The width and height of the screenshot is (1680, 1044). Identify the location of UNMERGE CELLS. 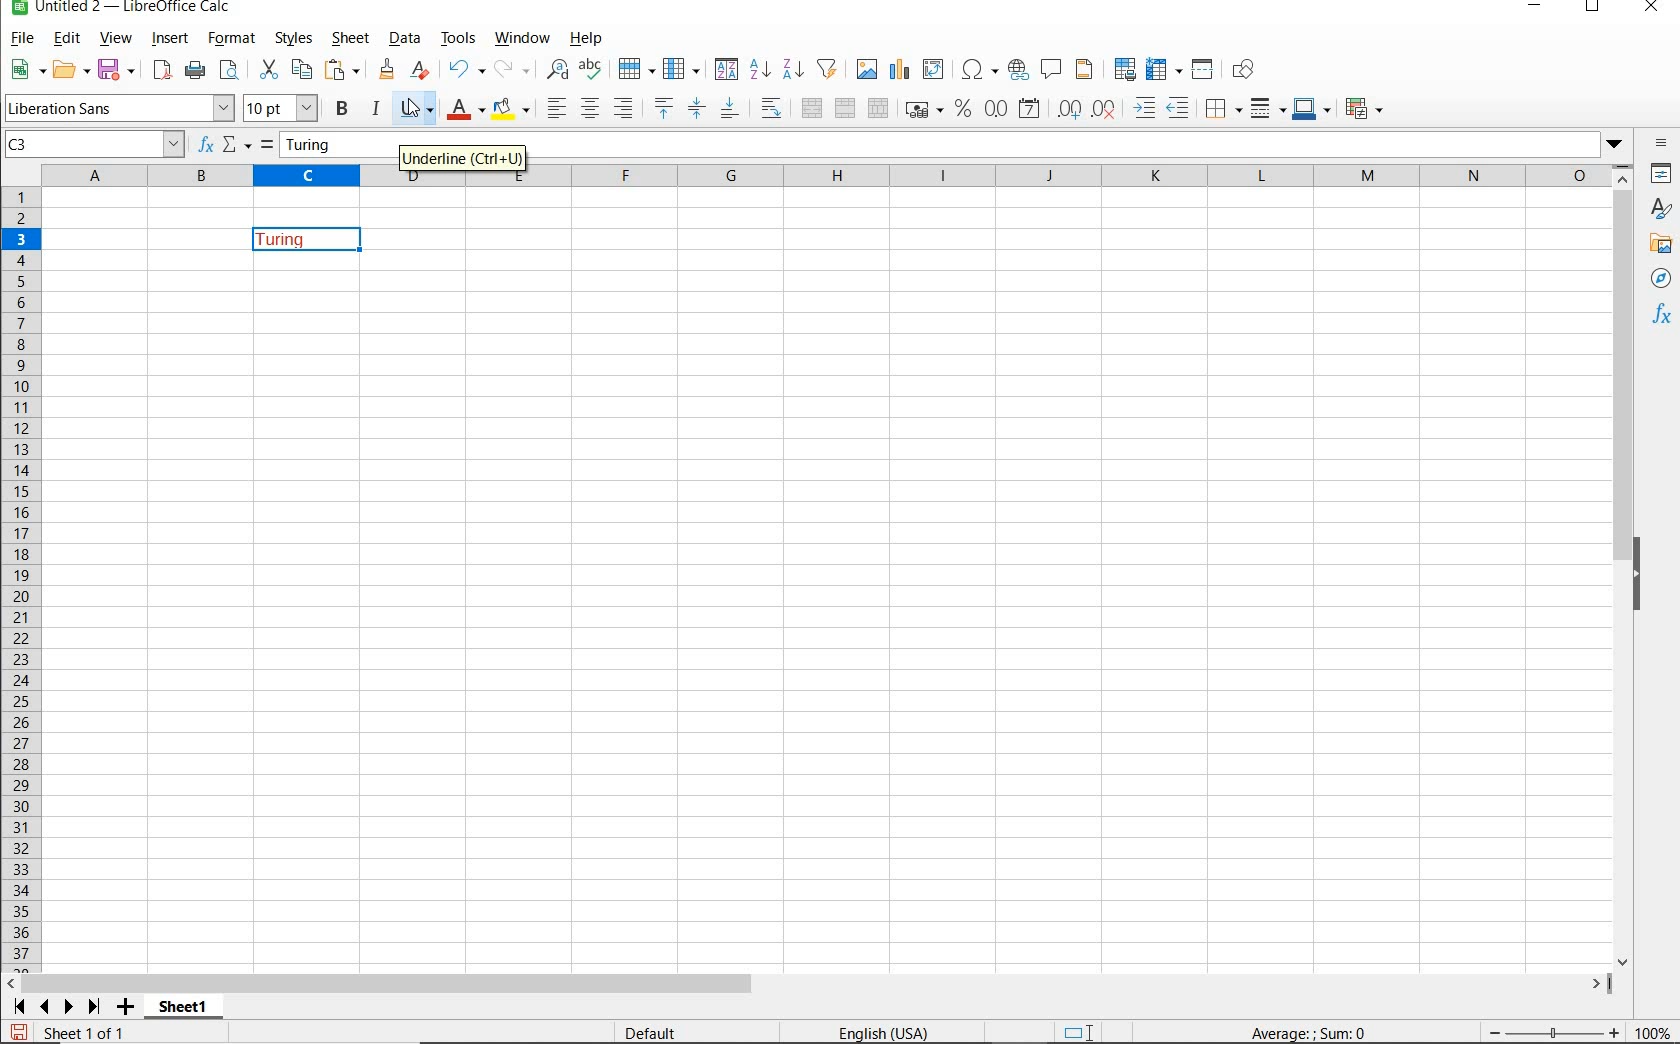
(879, 109).